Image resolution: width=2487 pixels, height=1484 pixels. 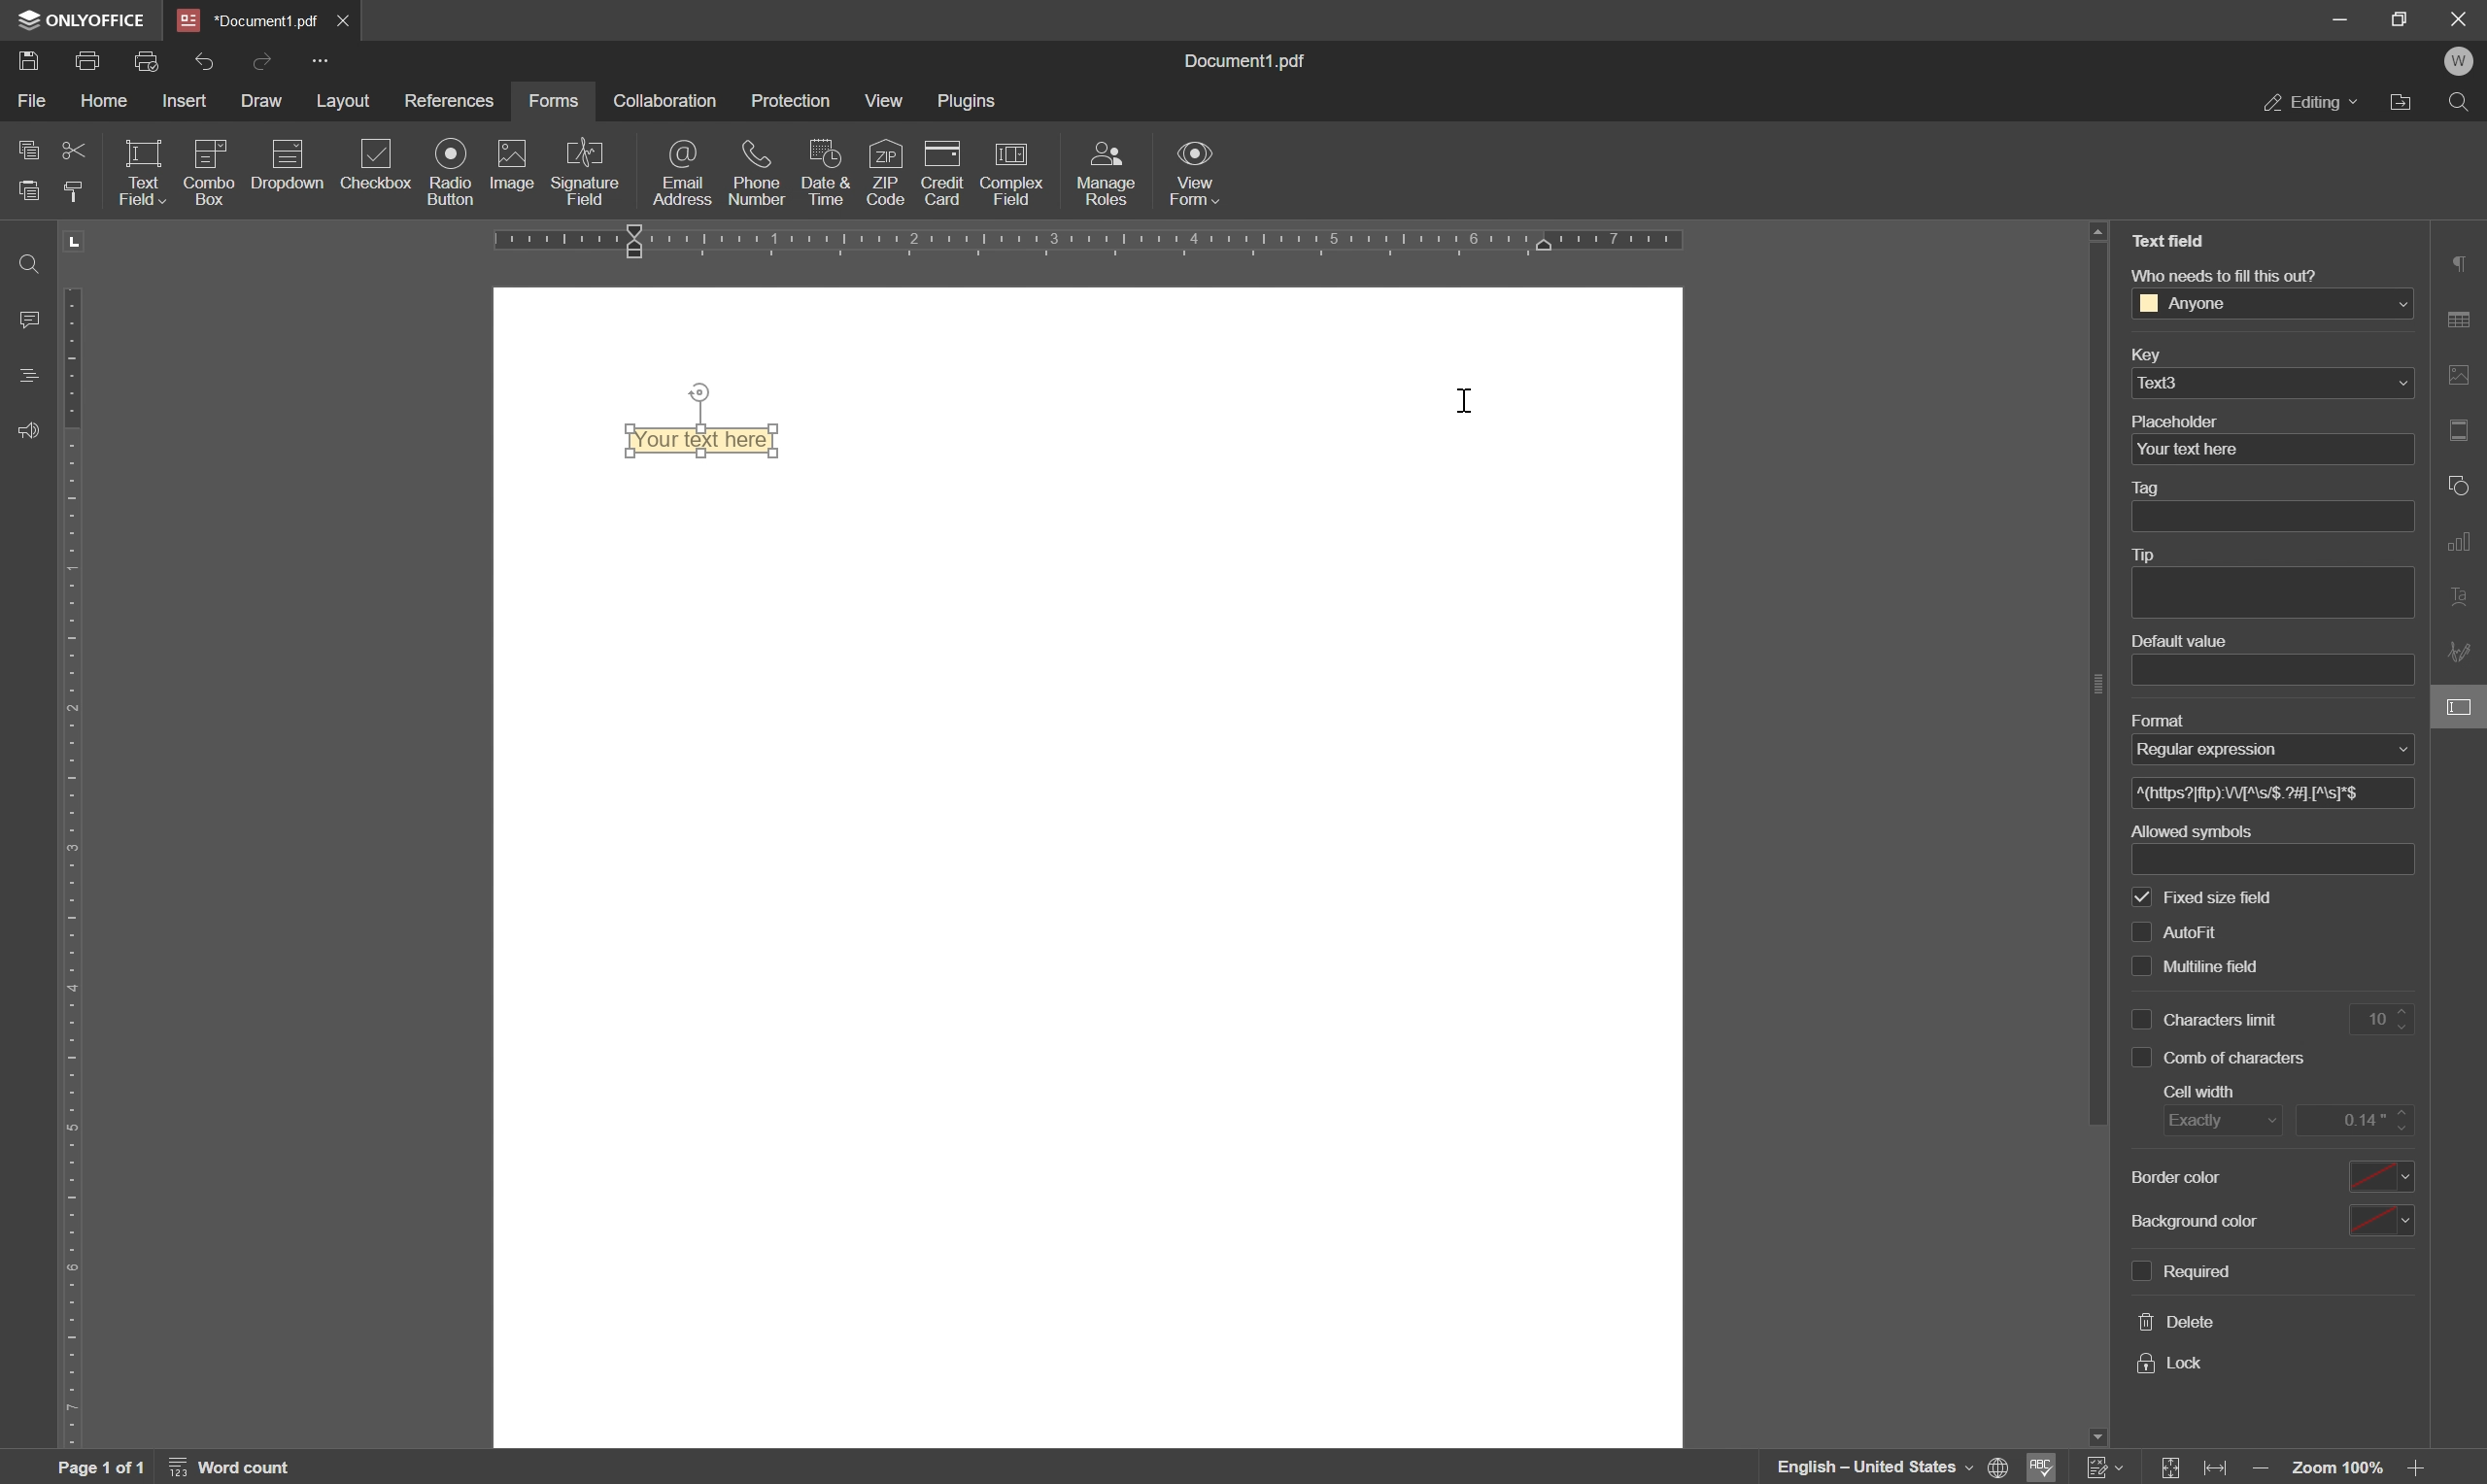 I want to click on zip code, so click(x=887, y=172).